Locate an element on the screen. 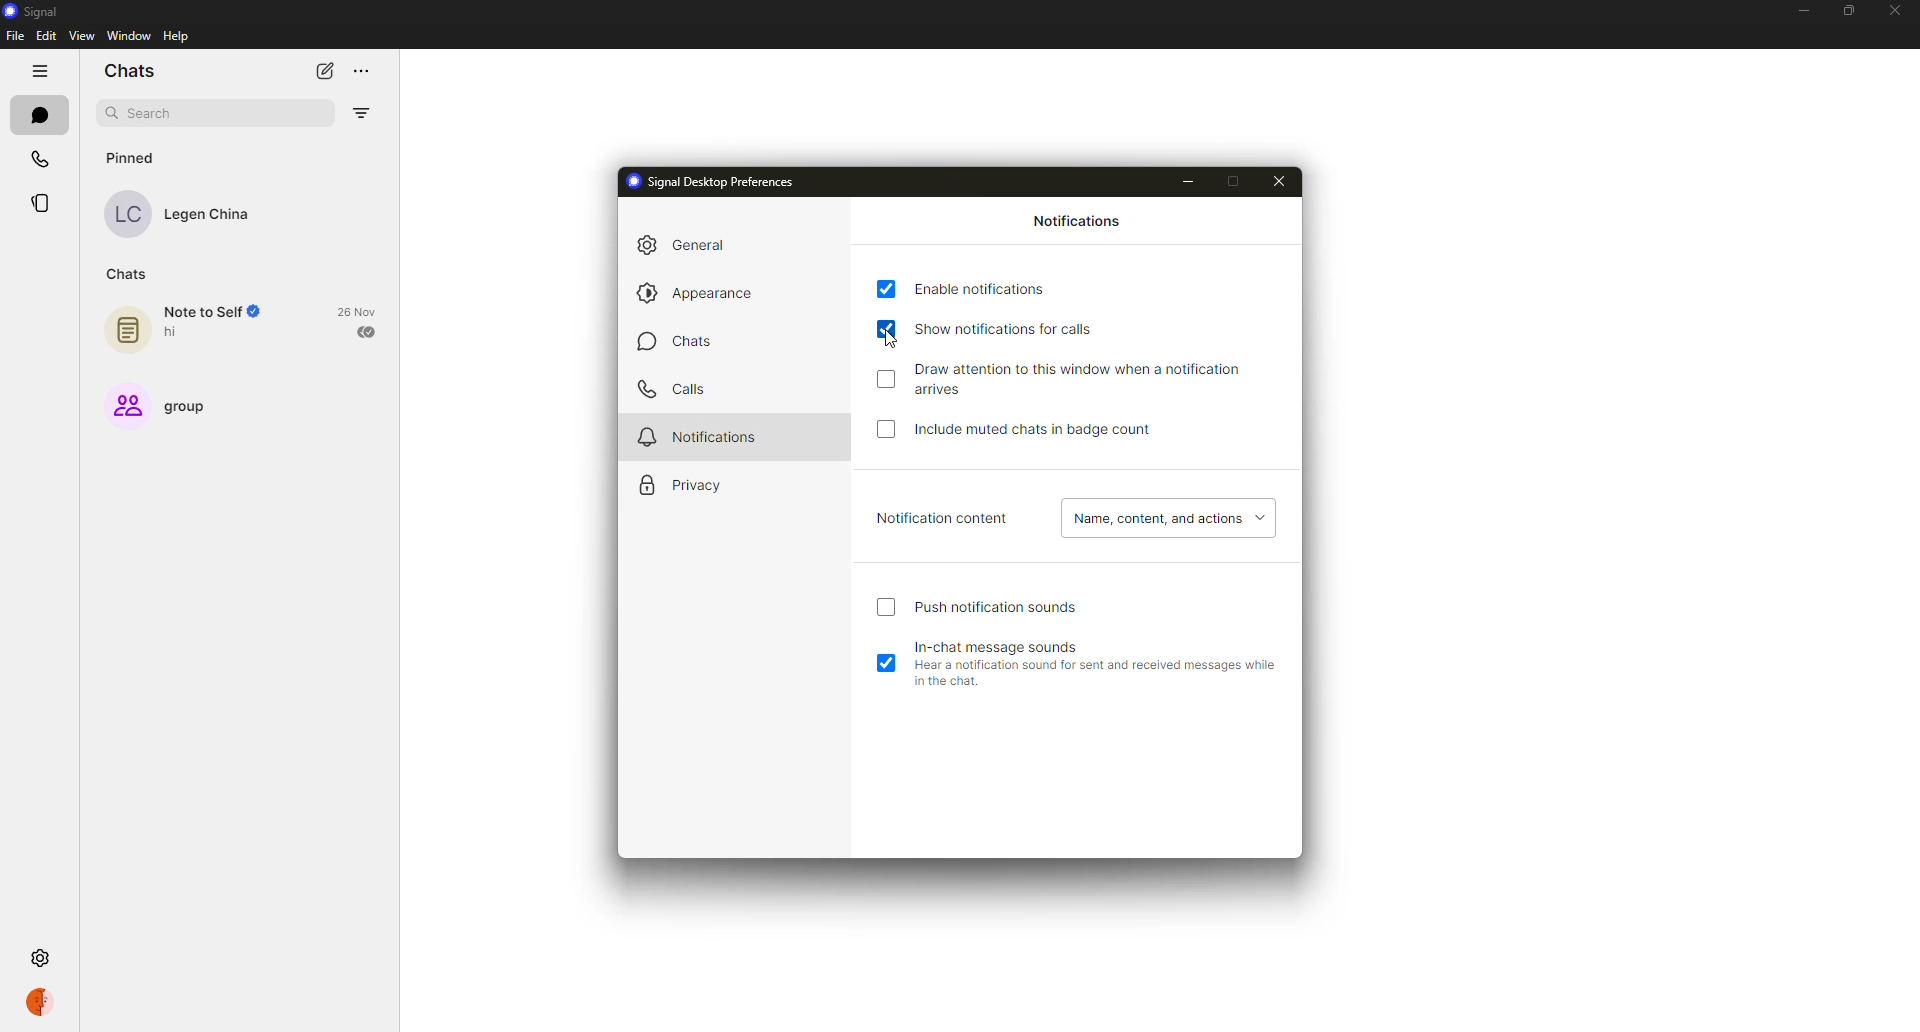  hide tabs is located at coordinates (39, 71).